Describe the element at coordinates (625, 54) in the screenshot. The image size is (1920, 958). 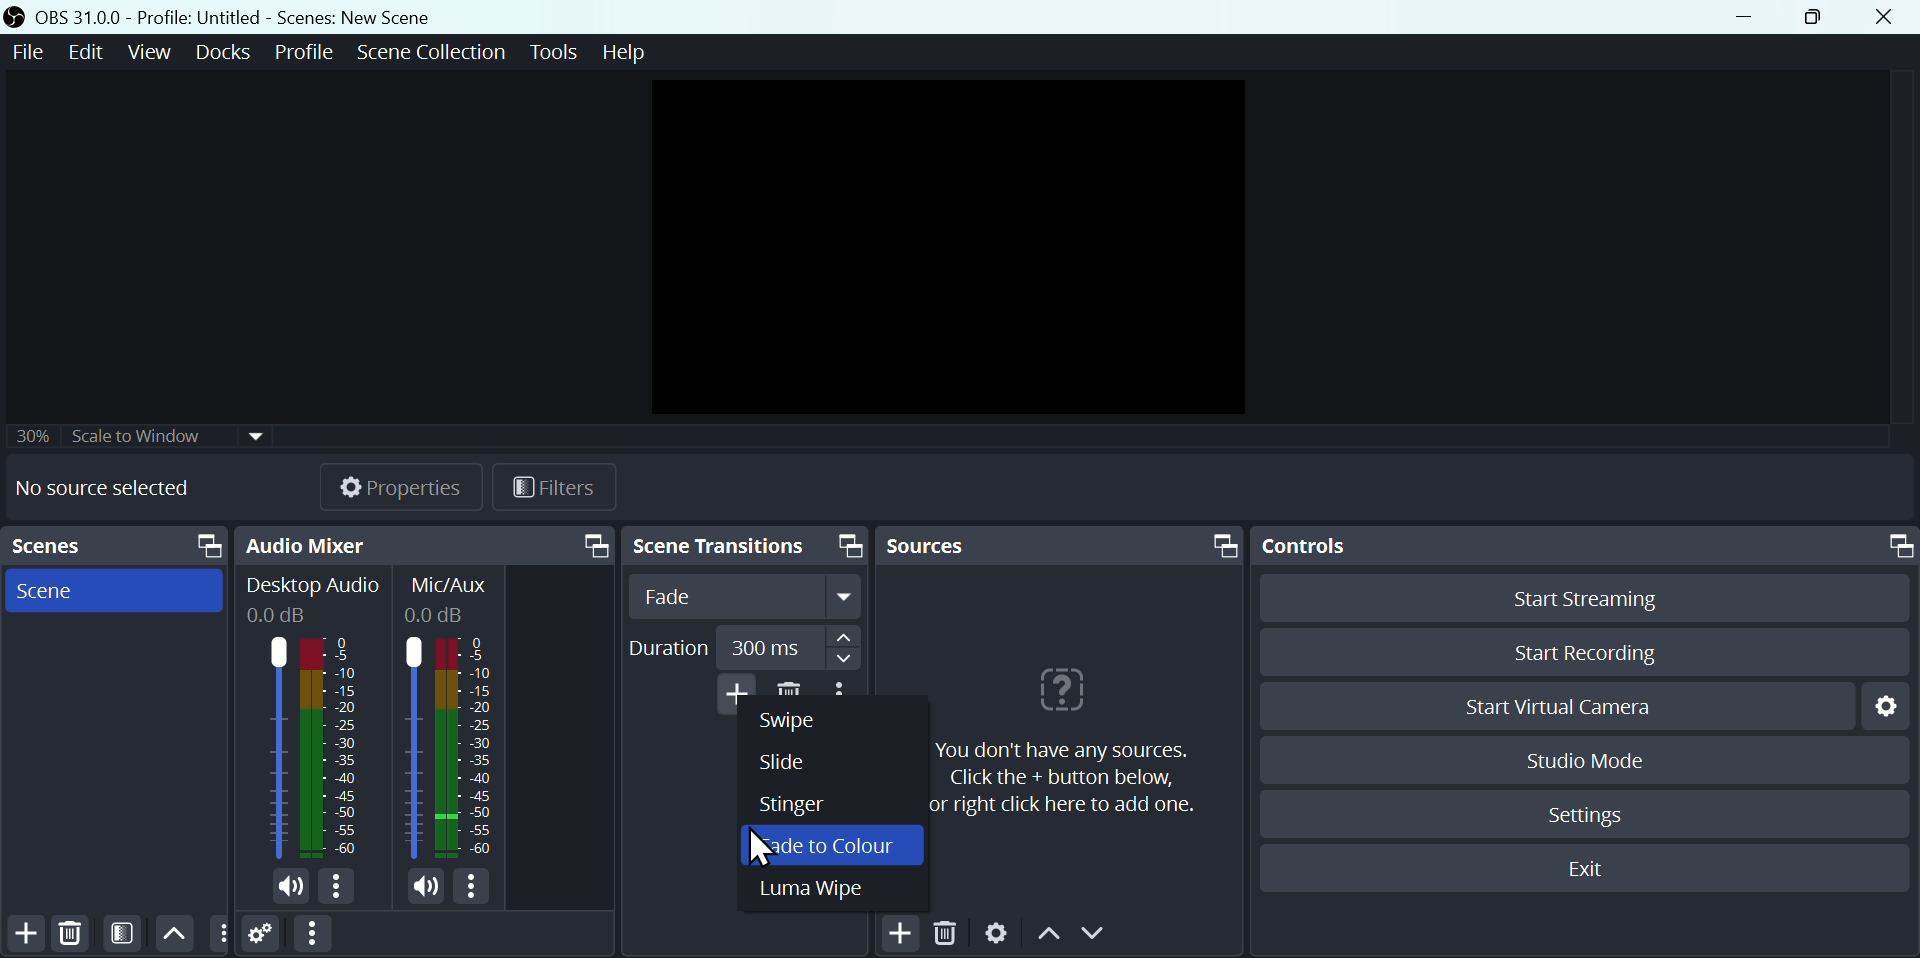
I see `` at that location.